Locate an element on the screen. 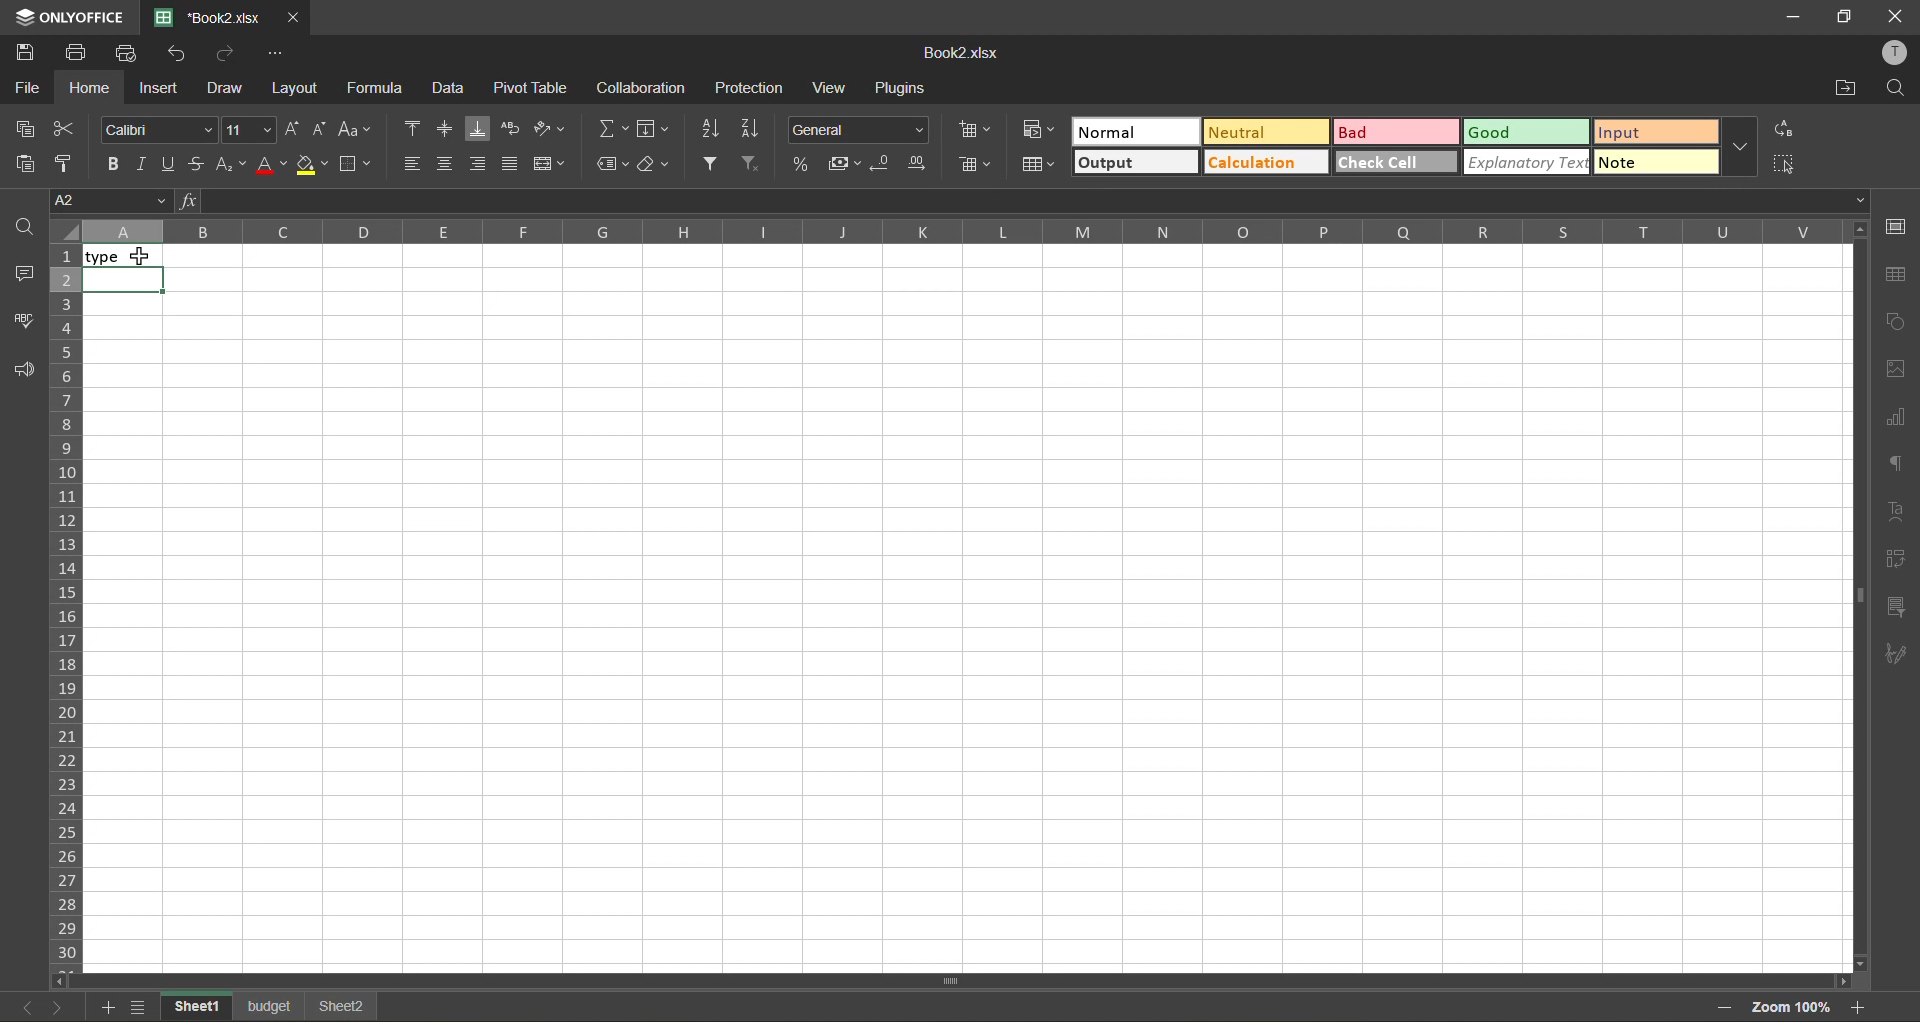 This screenshot has width=1920, height=1022. quick print is located at coordinates (130, 53).